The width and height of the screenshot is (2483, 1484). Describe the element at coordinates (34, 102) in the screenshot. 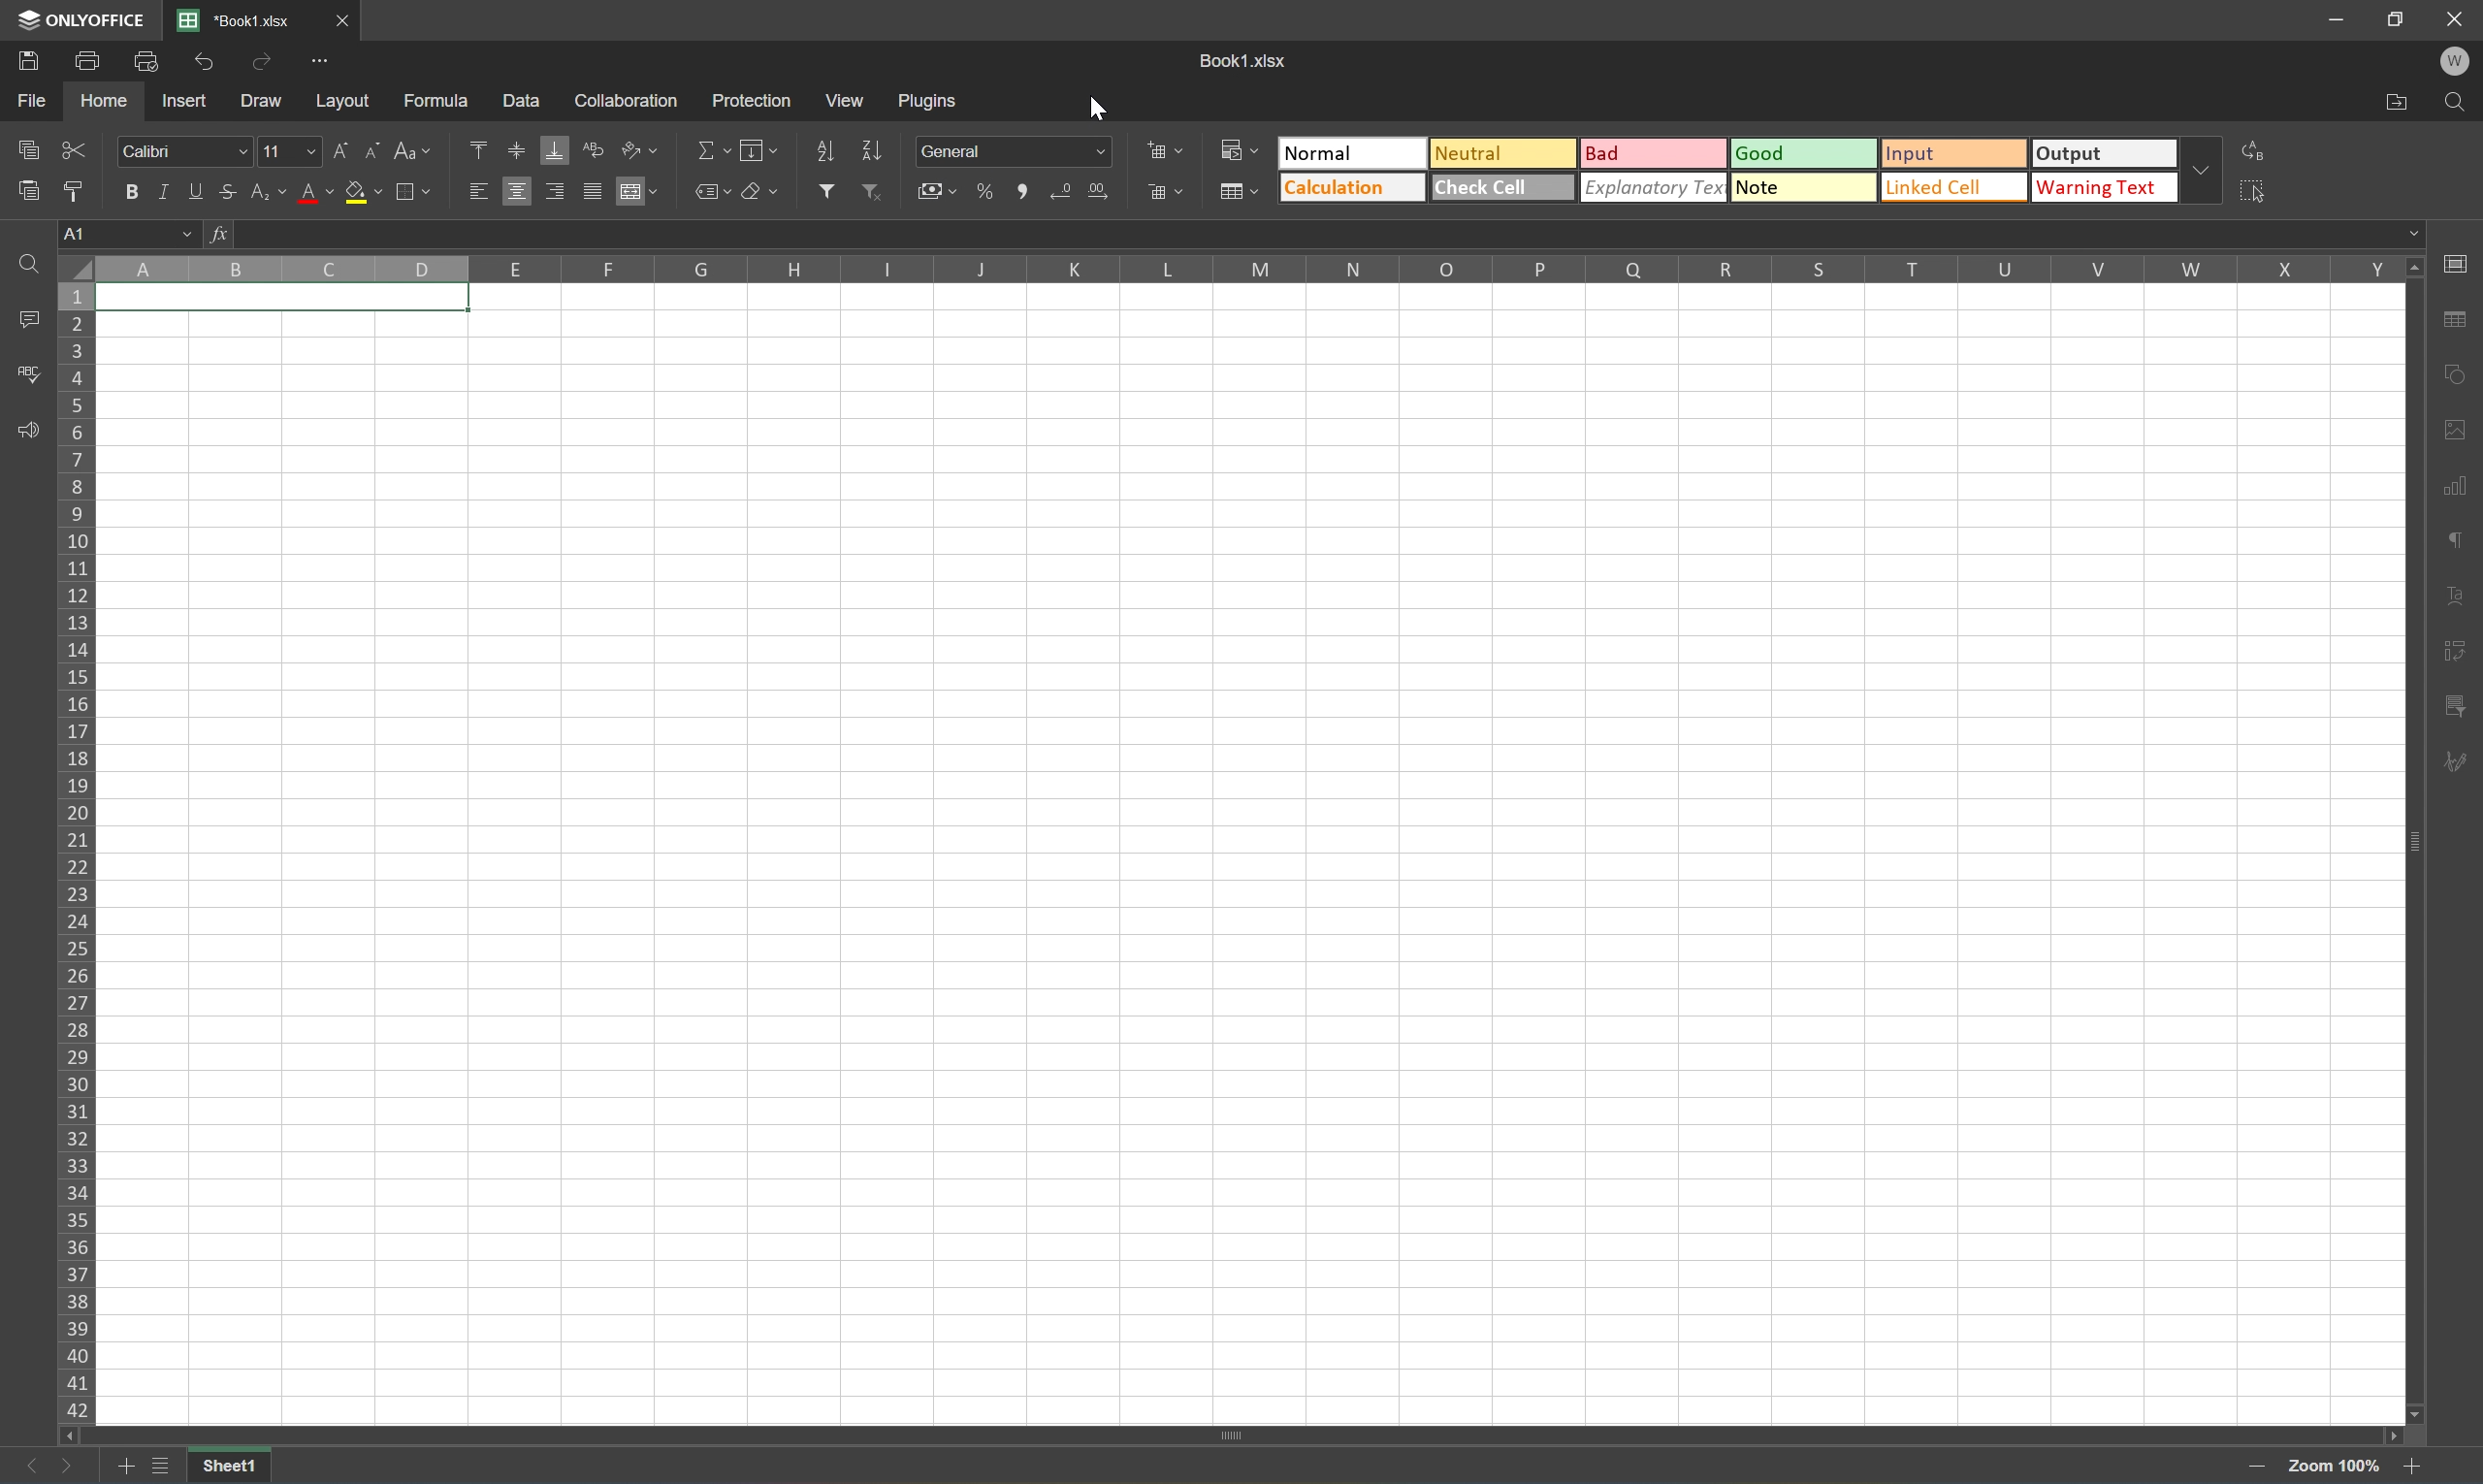

I see `File` at that location.